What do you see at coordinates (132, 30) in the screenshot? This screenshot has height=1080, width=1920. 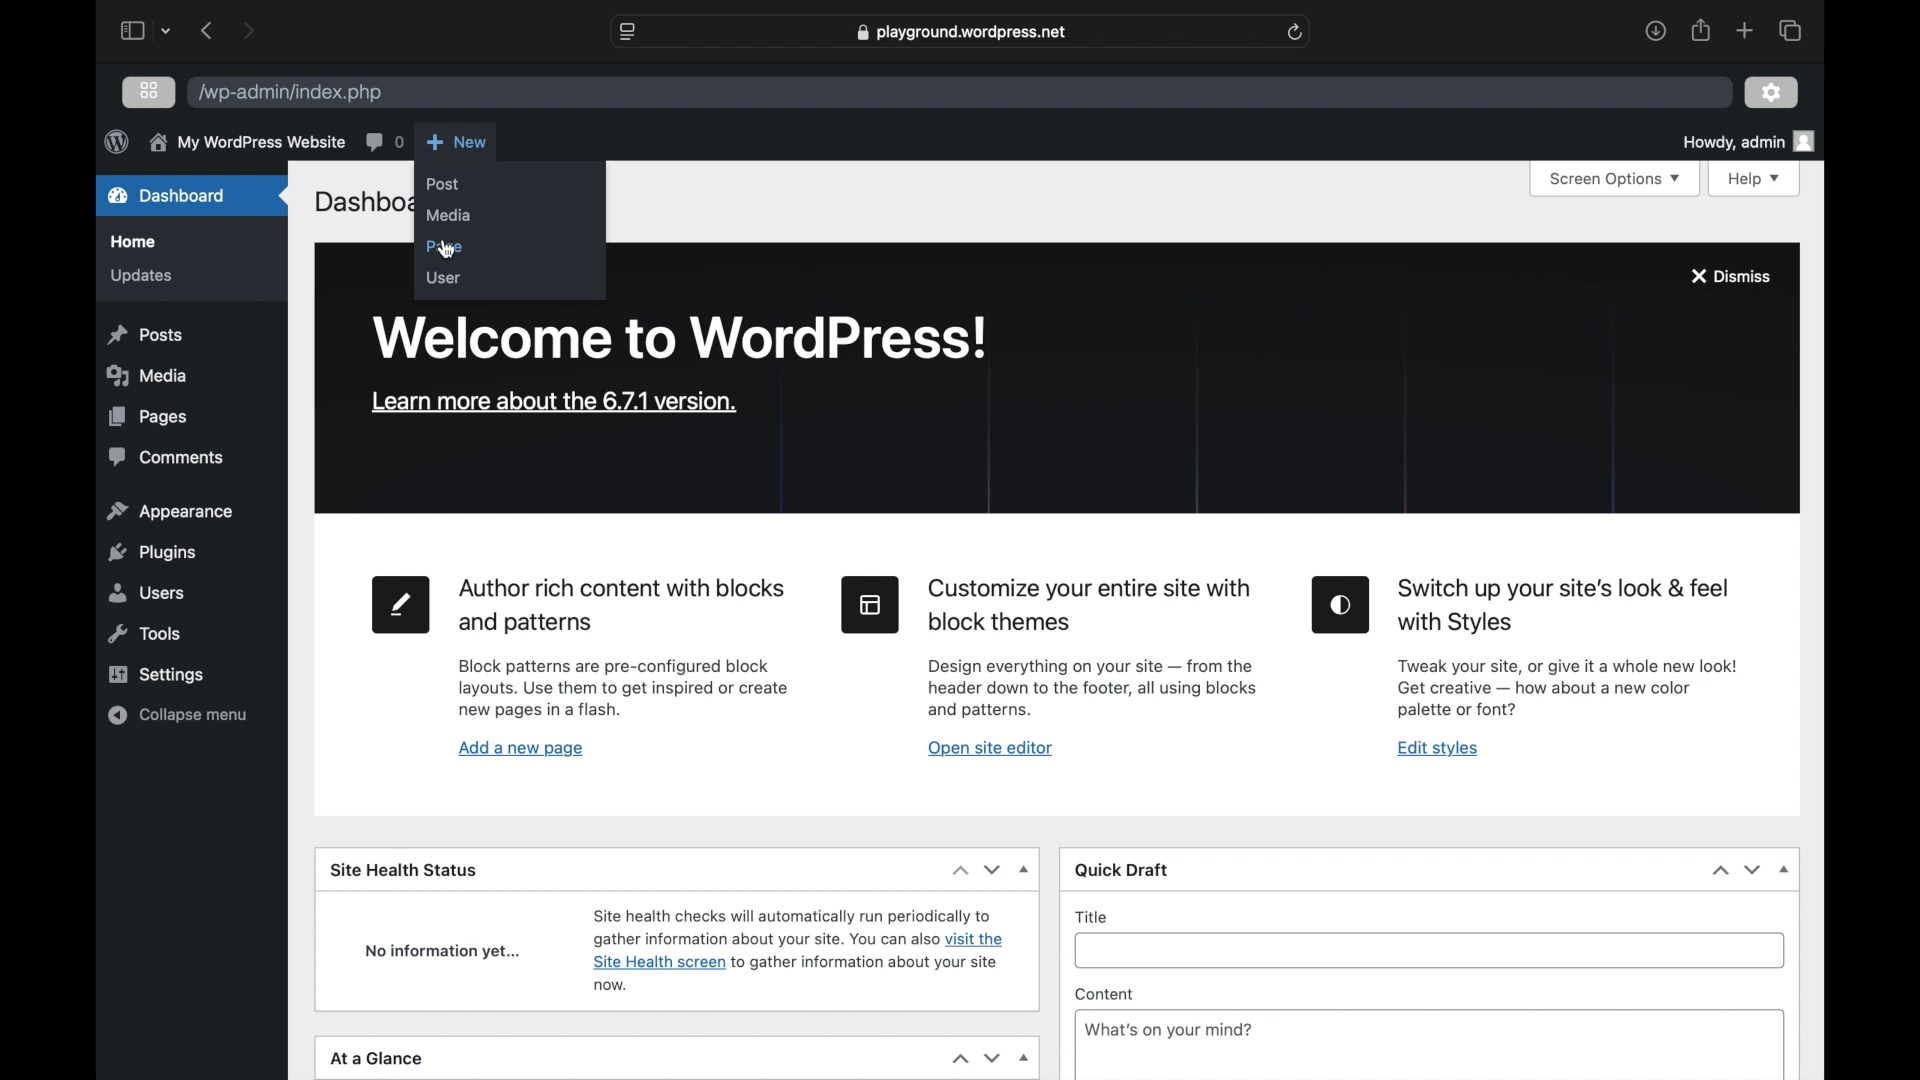 I see `show sidebar` at bounding box center [132, 30].